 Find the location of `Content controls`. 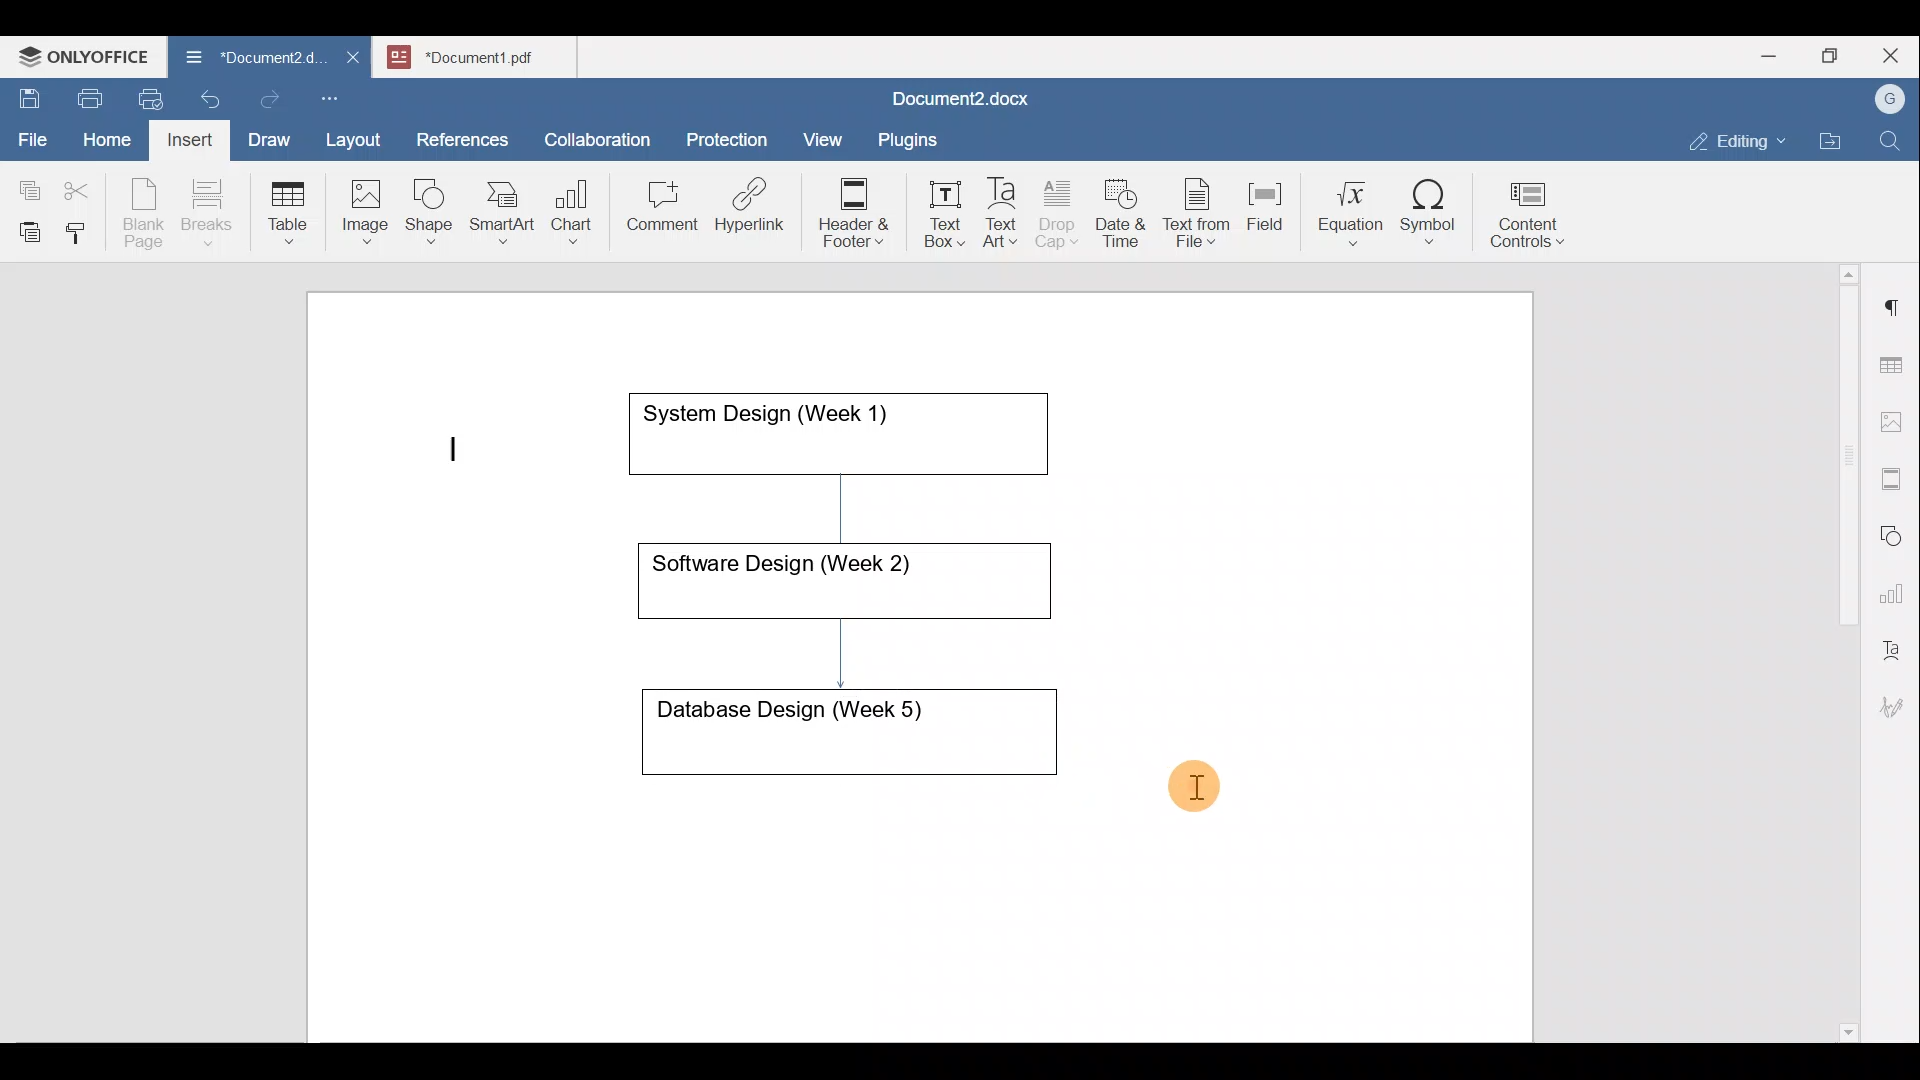

Content controls is located at coordinates (1531, 221).